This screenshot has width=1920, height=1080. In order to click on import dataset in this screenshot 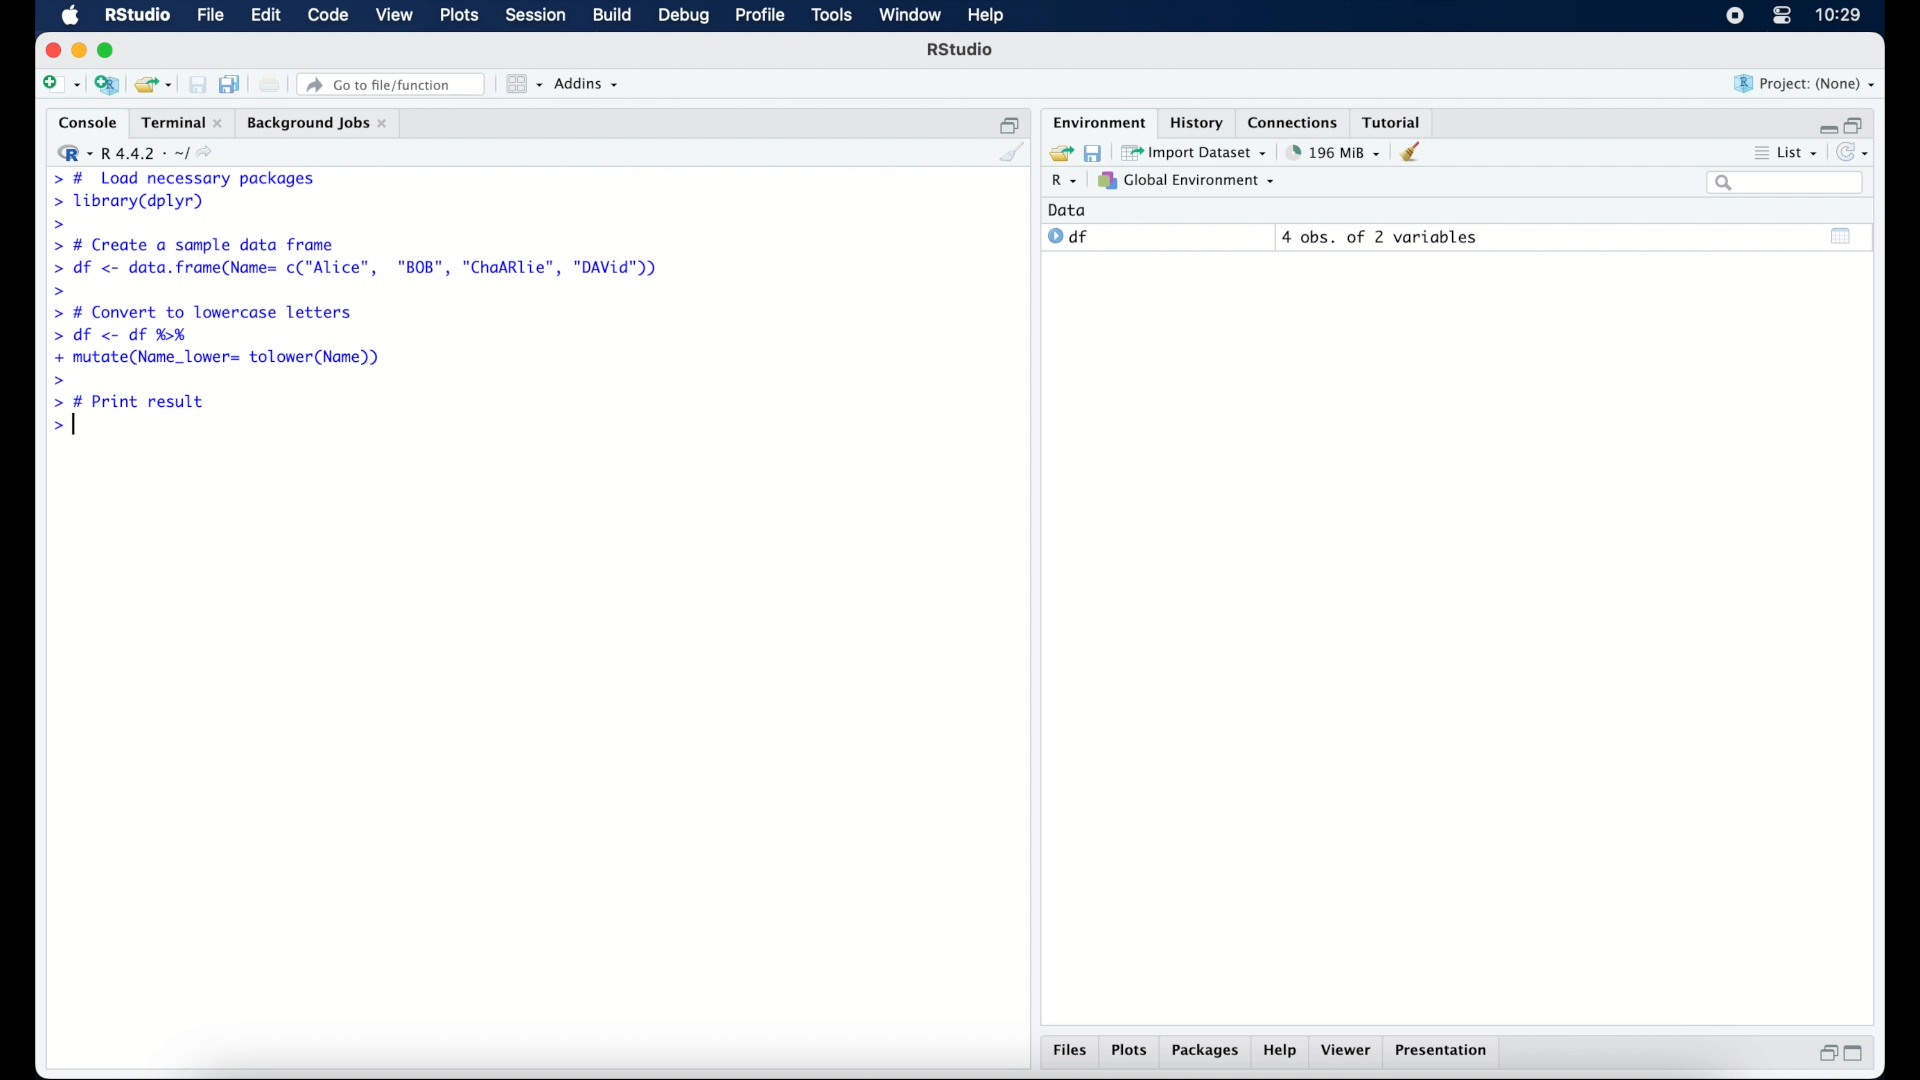, I will do `click(1196, 151)`.